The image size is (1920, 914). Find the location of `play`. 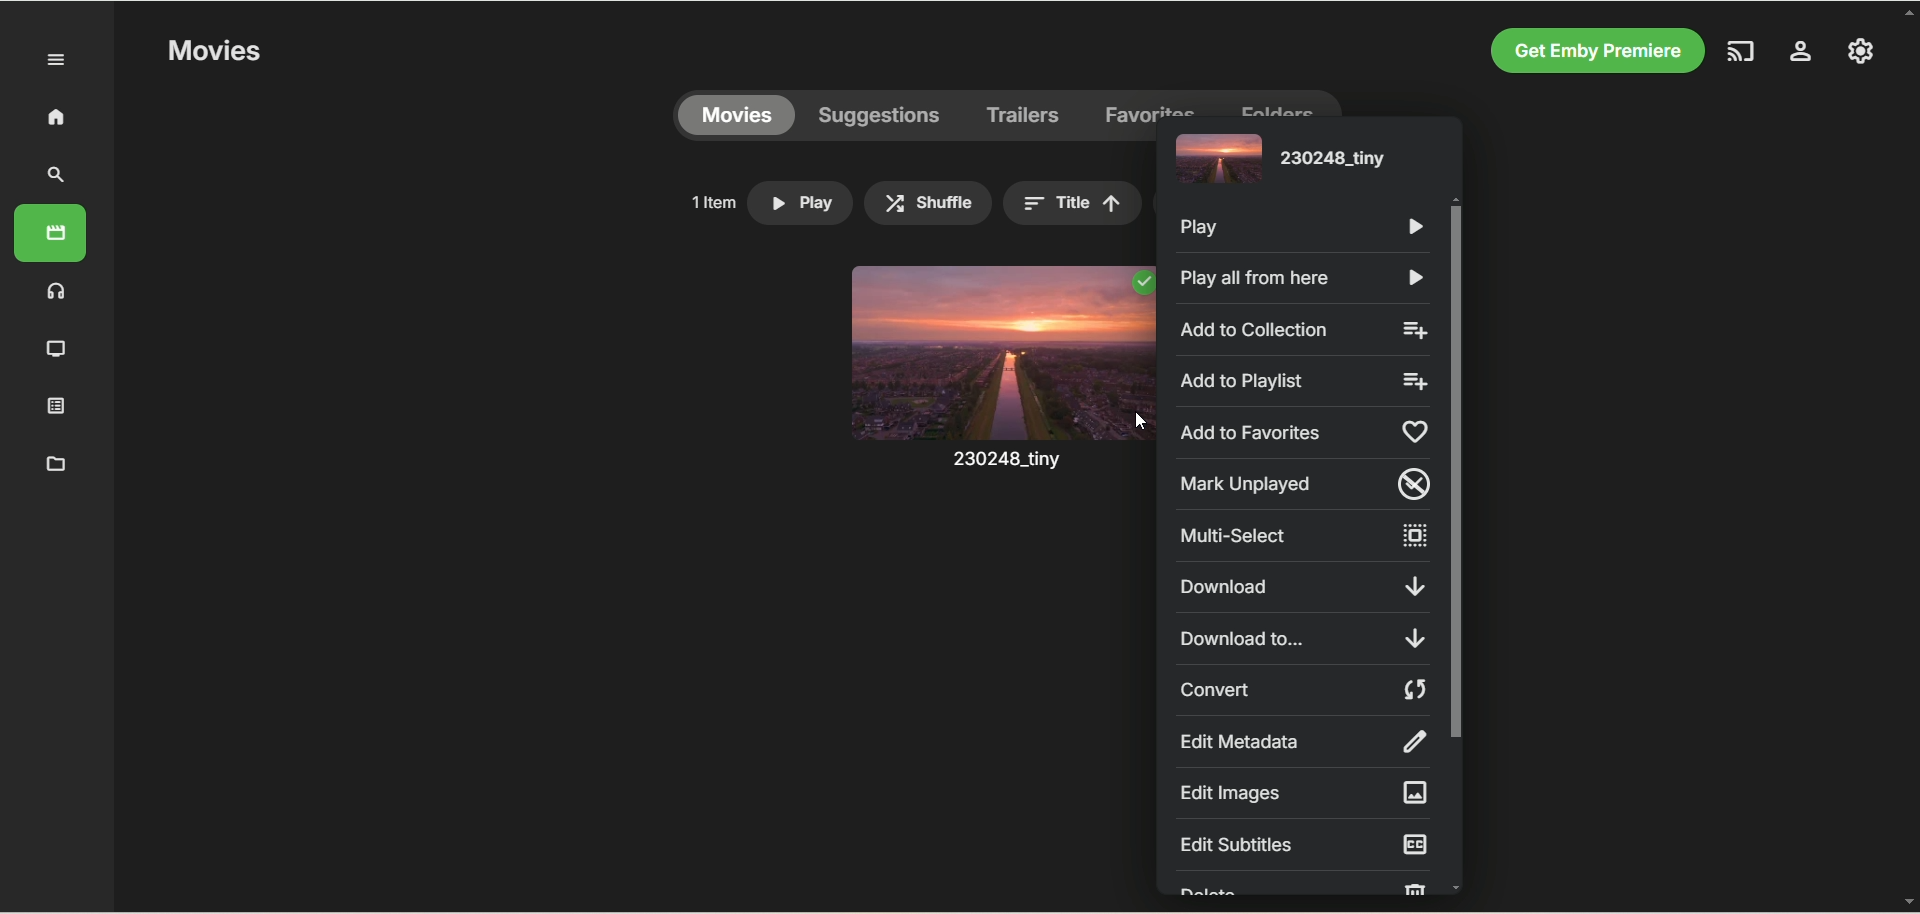

play is located at coordinates (800, 203).